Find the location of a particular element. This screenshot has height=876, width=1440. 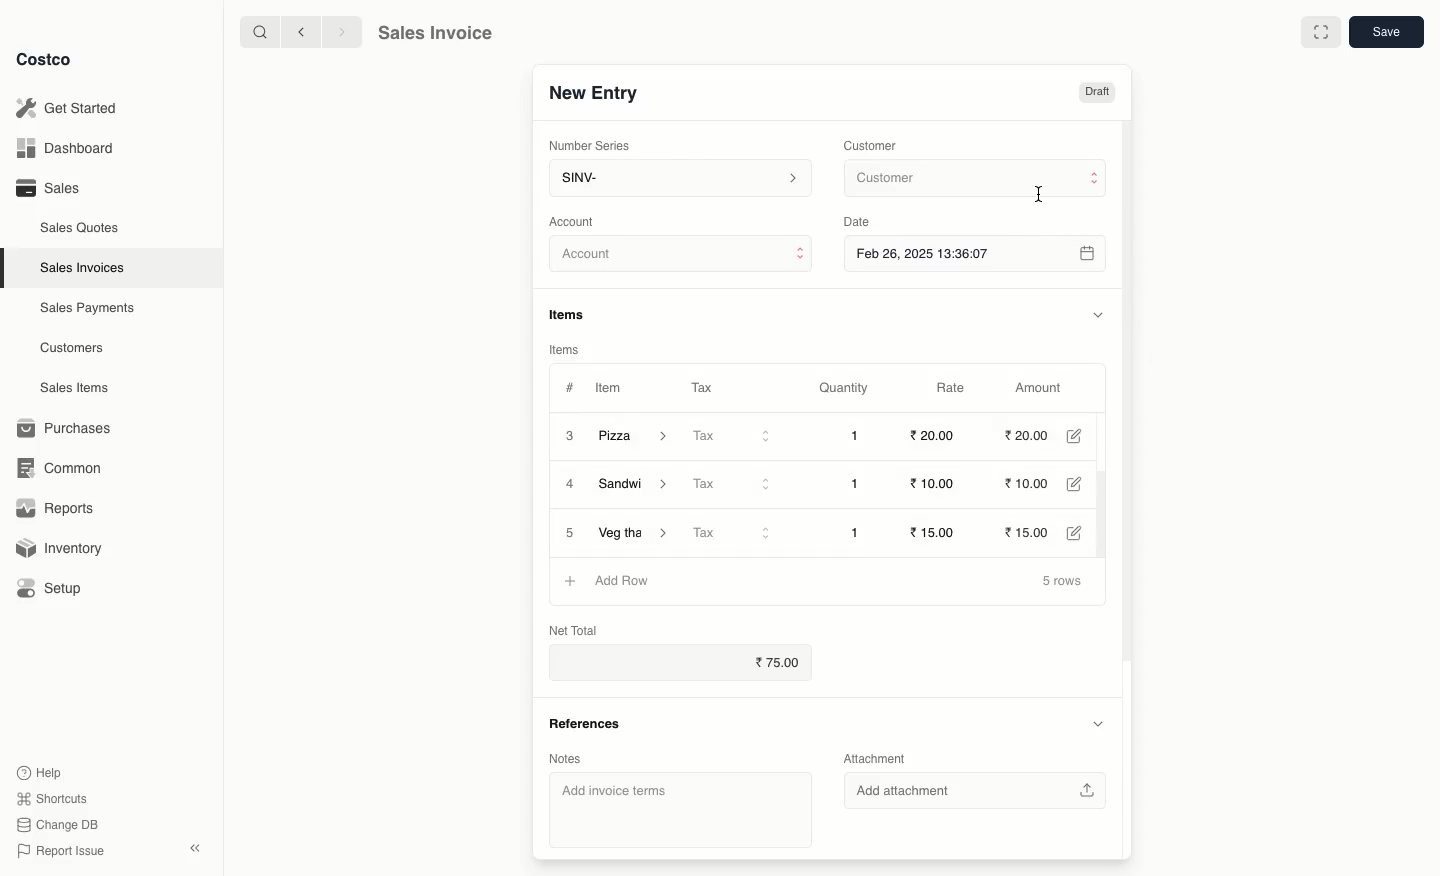

Inventory is located at coordinates (63, 546).